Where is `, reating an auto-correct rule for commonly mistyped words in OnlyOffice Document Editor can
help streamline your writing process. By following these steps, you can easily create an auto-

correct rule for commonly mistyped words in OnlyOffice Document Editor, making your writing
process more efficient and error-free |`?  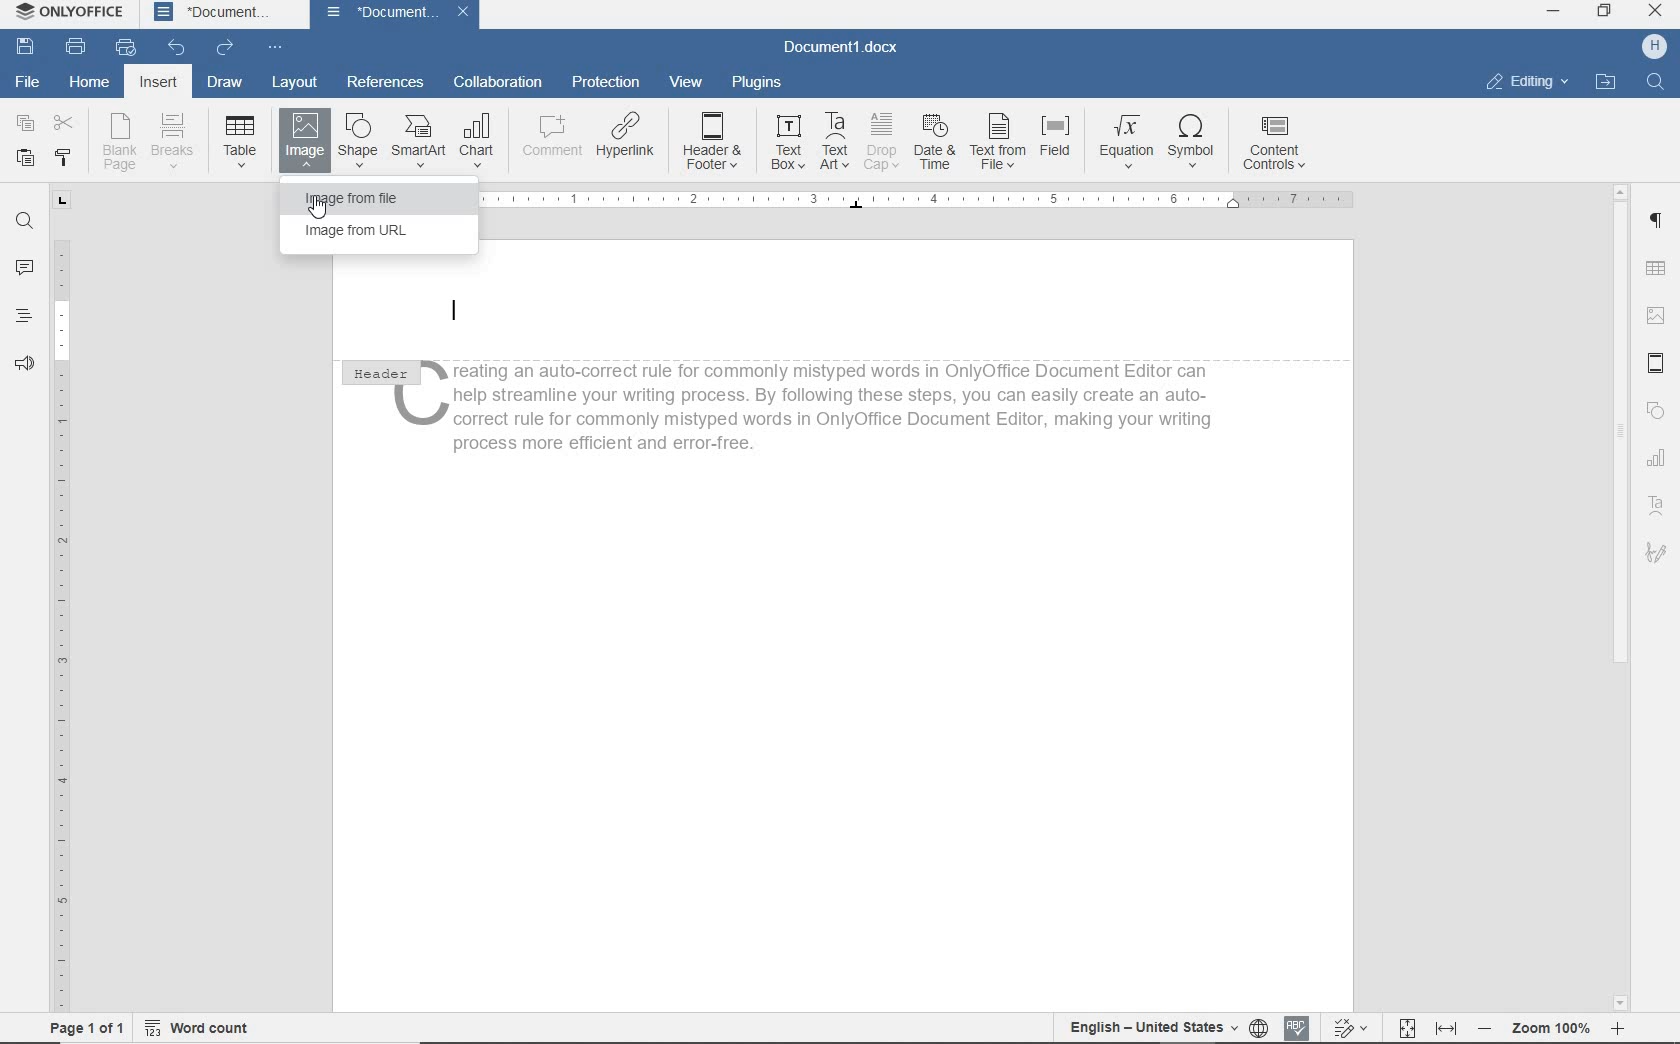
, reating an auto-correct rule for commonly mistyped words in OnlyOffice Document Editor can
help streamline your writing process. By following these steps, you can easily create an auto-

correct rule for commonly mistyped words in OnlyOffice Document Editor, making your writing
process more efficient and error-free | is located at coordinates (827, 406).